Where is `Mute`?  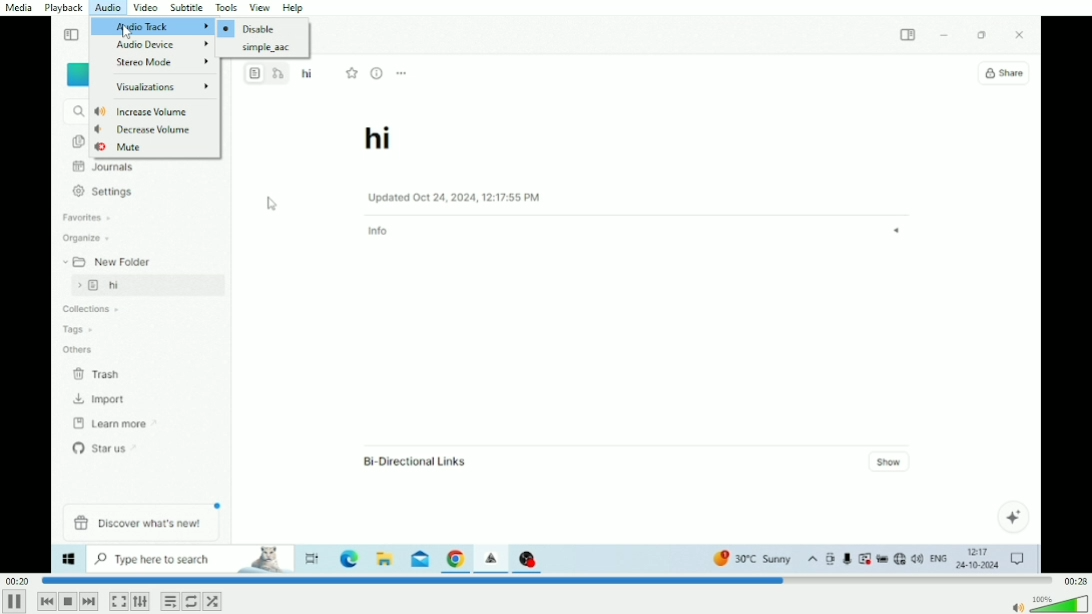 Mute is located at coordinates (121, 147).